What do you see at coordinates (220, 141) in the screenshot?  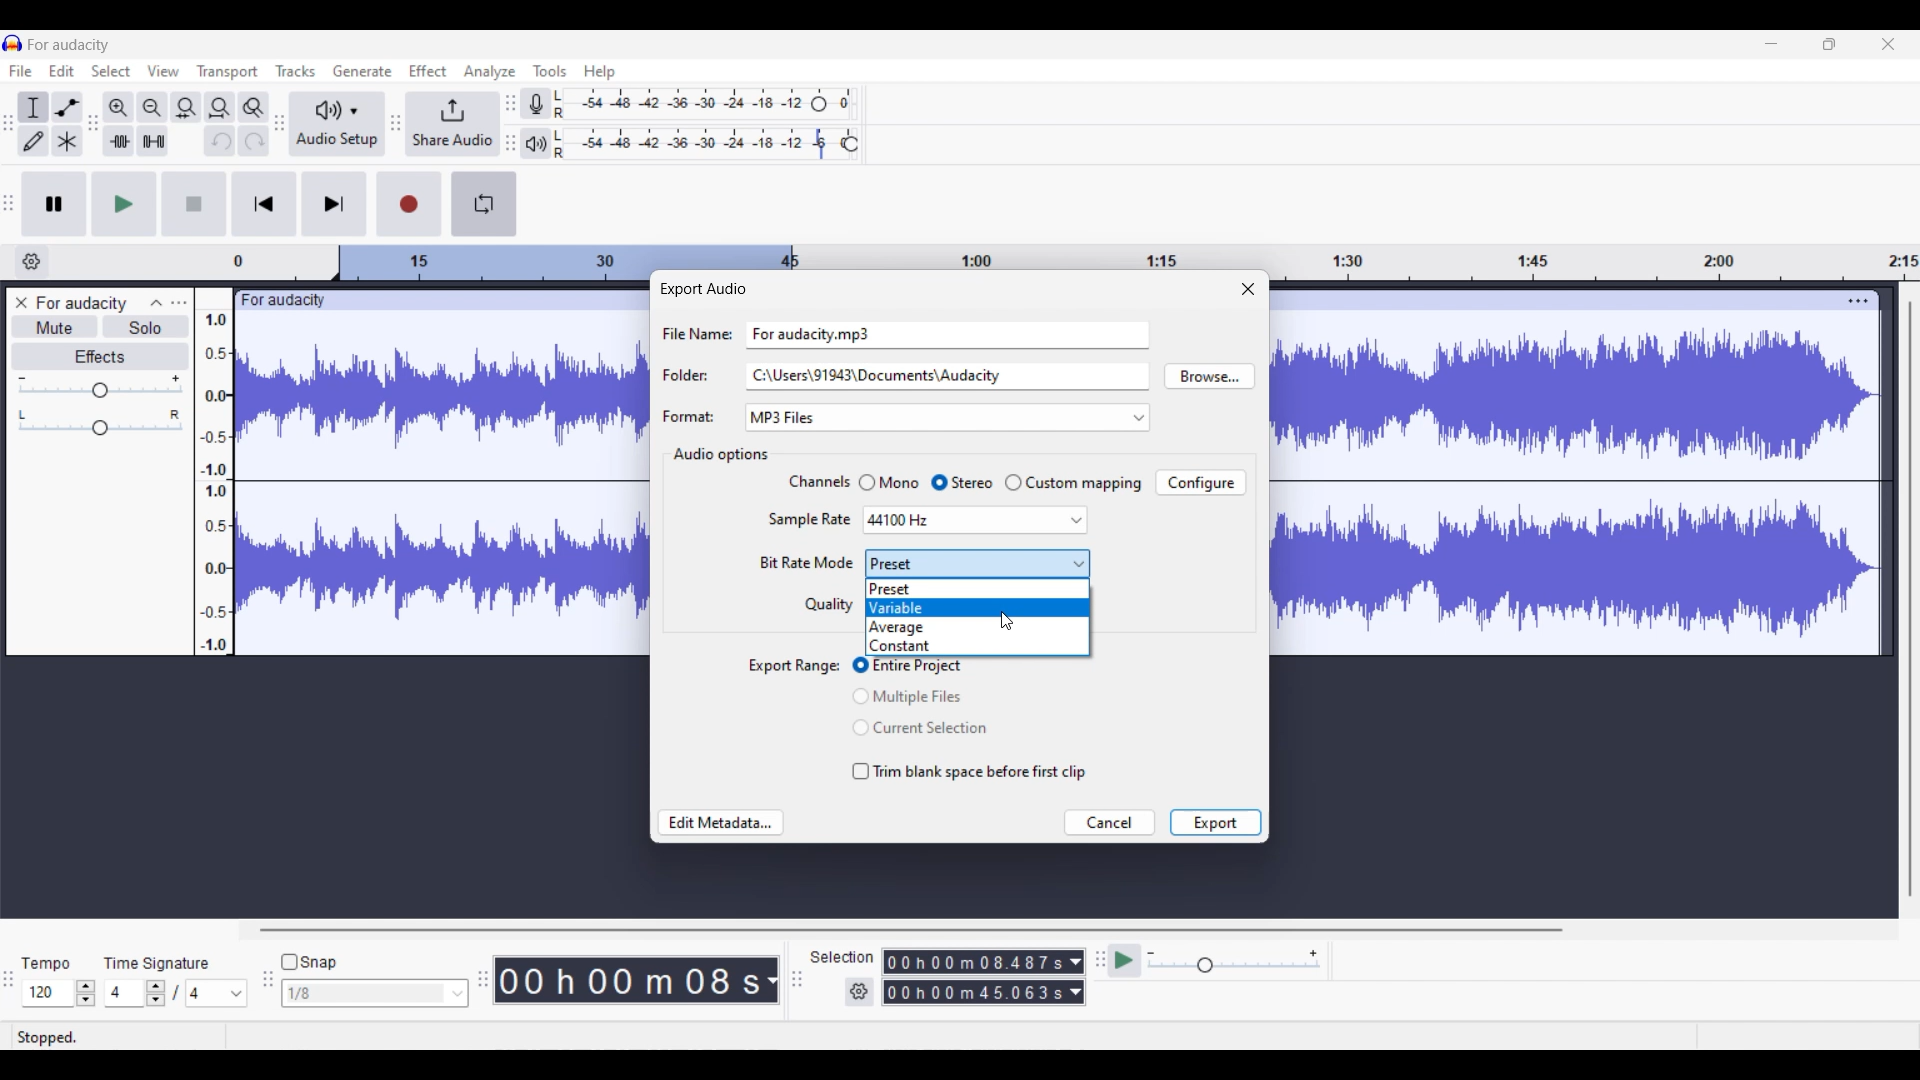 I see `Undo` at bounding box center [220, 141].